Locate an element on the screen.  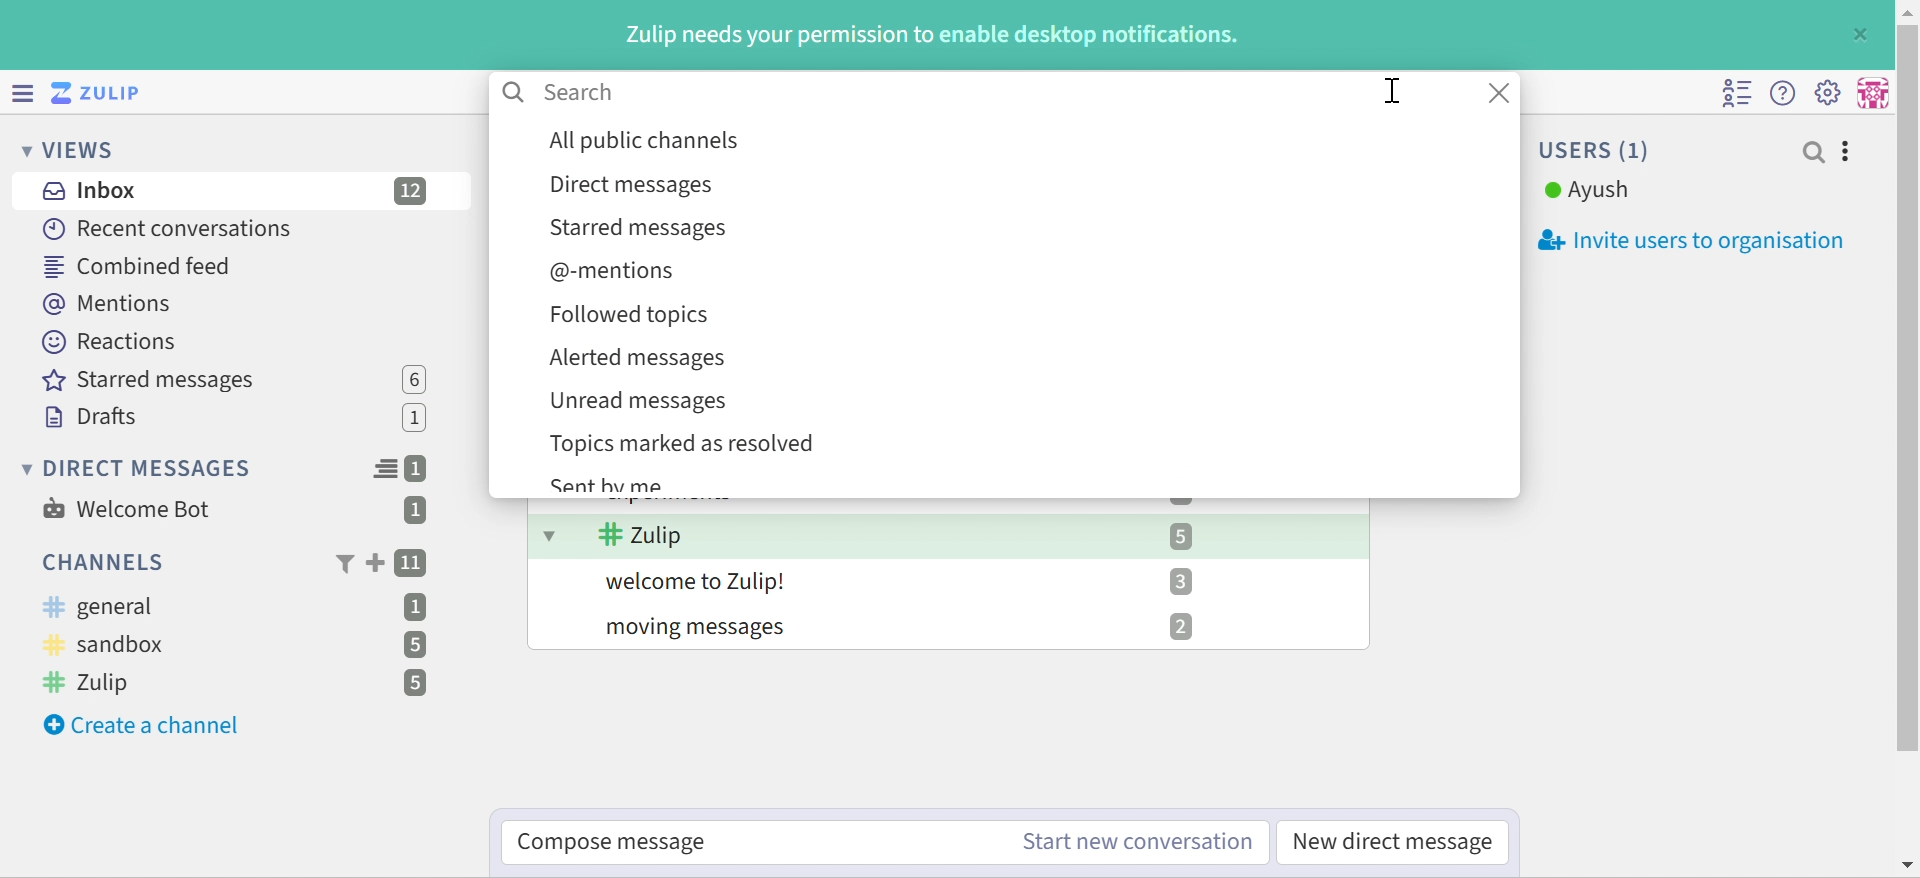
Invite users to organisation is located at coordinates (1681, 241).